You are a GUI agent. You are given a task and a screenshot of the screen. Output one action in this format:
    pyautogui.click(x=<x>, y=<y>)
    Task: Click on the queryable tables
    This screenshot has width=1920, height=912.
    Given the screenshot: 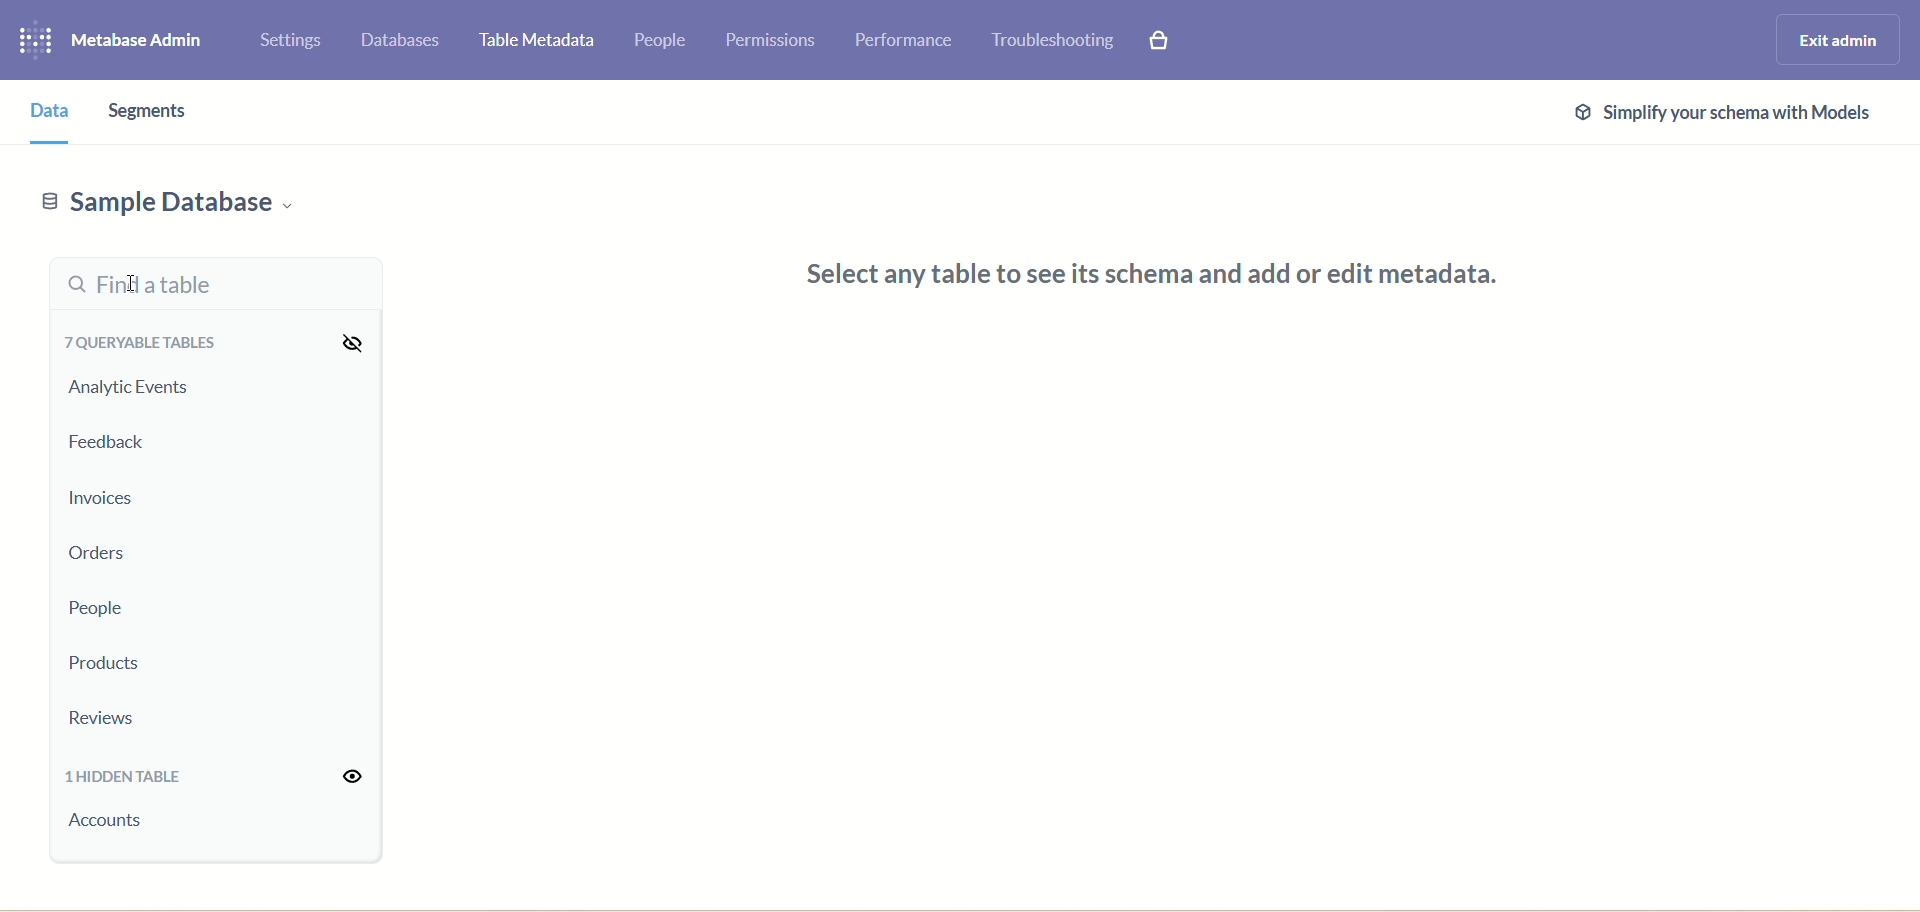 What is the action you would take?
    pyautogui.click(x=145, y=340)
    